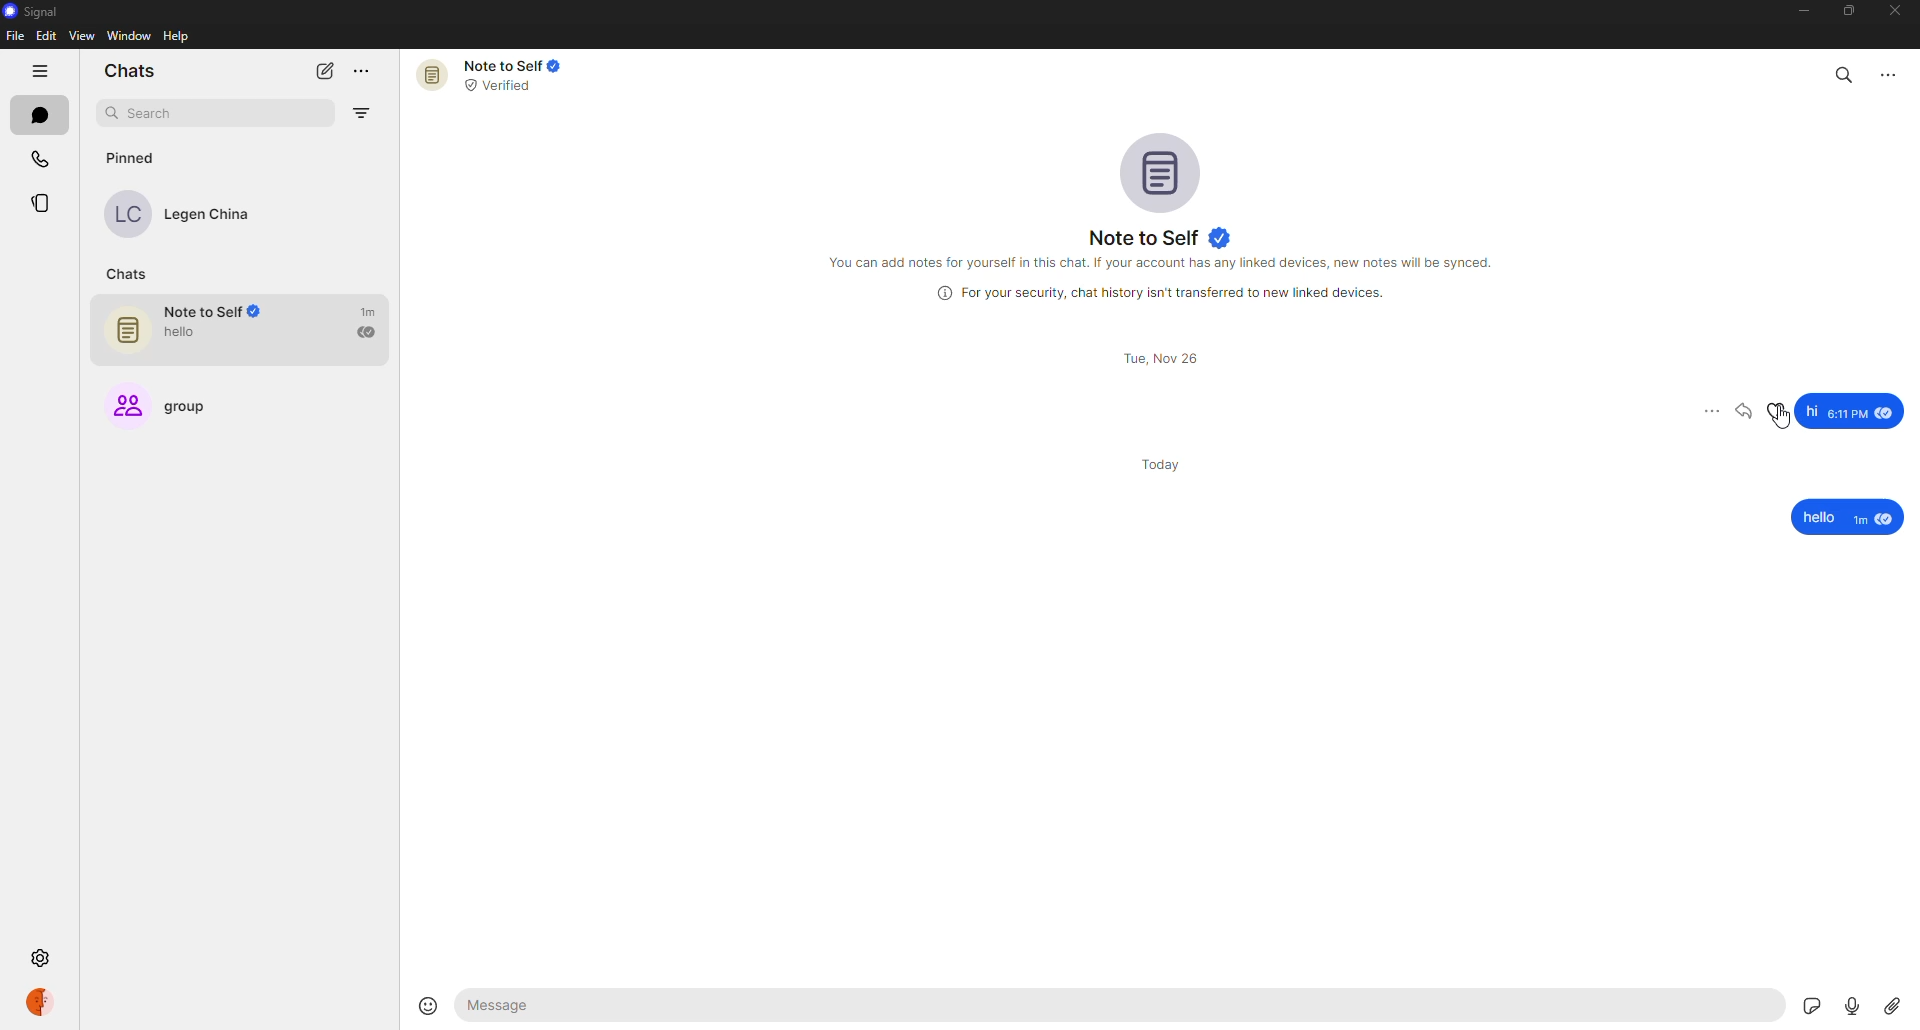  What do you see at coordinates (46, 36) in the screenshot?
I see `edit` at bounding box center [46, 36].